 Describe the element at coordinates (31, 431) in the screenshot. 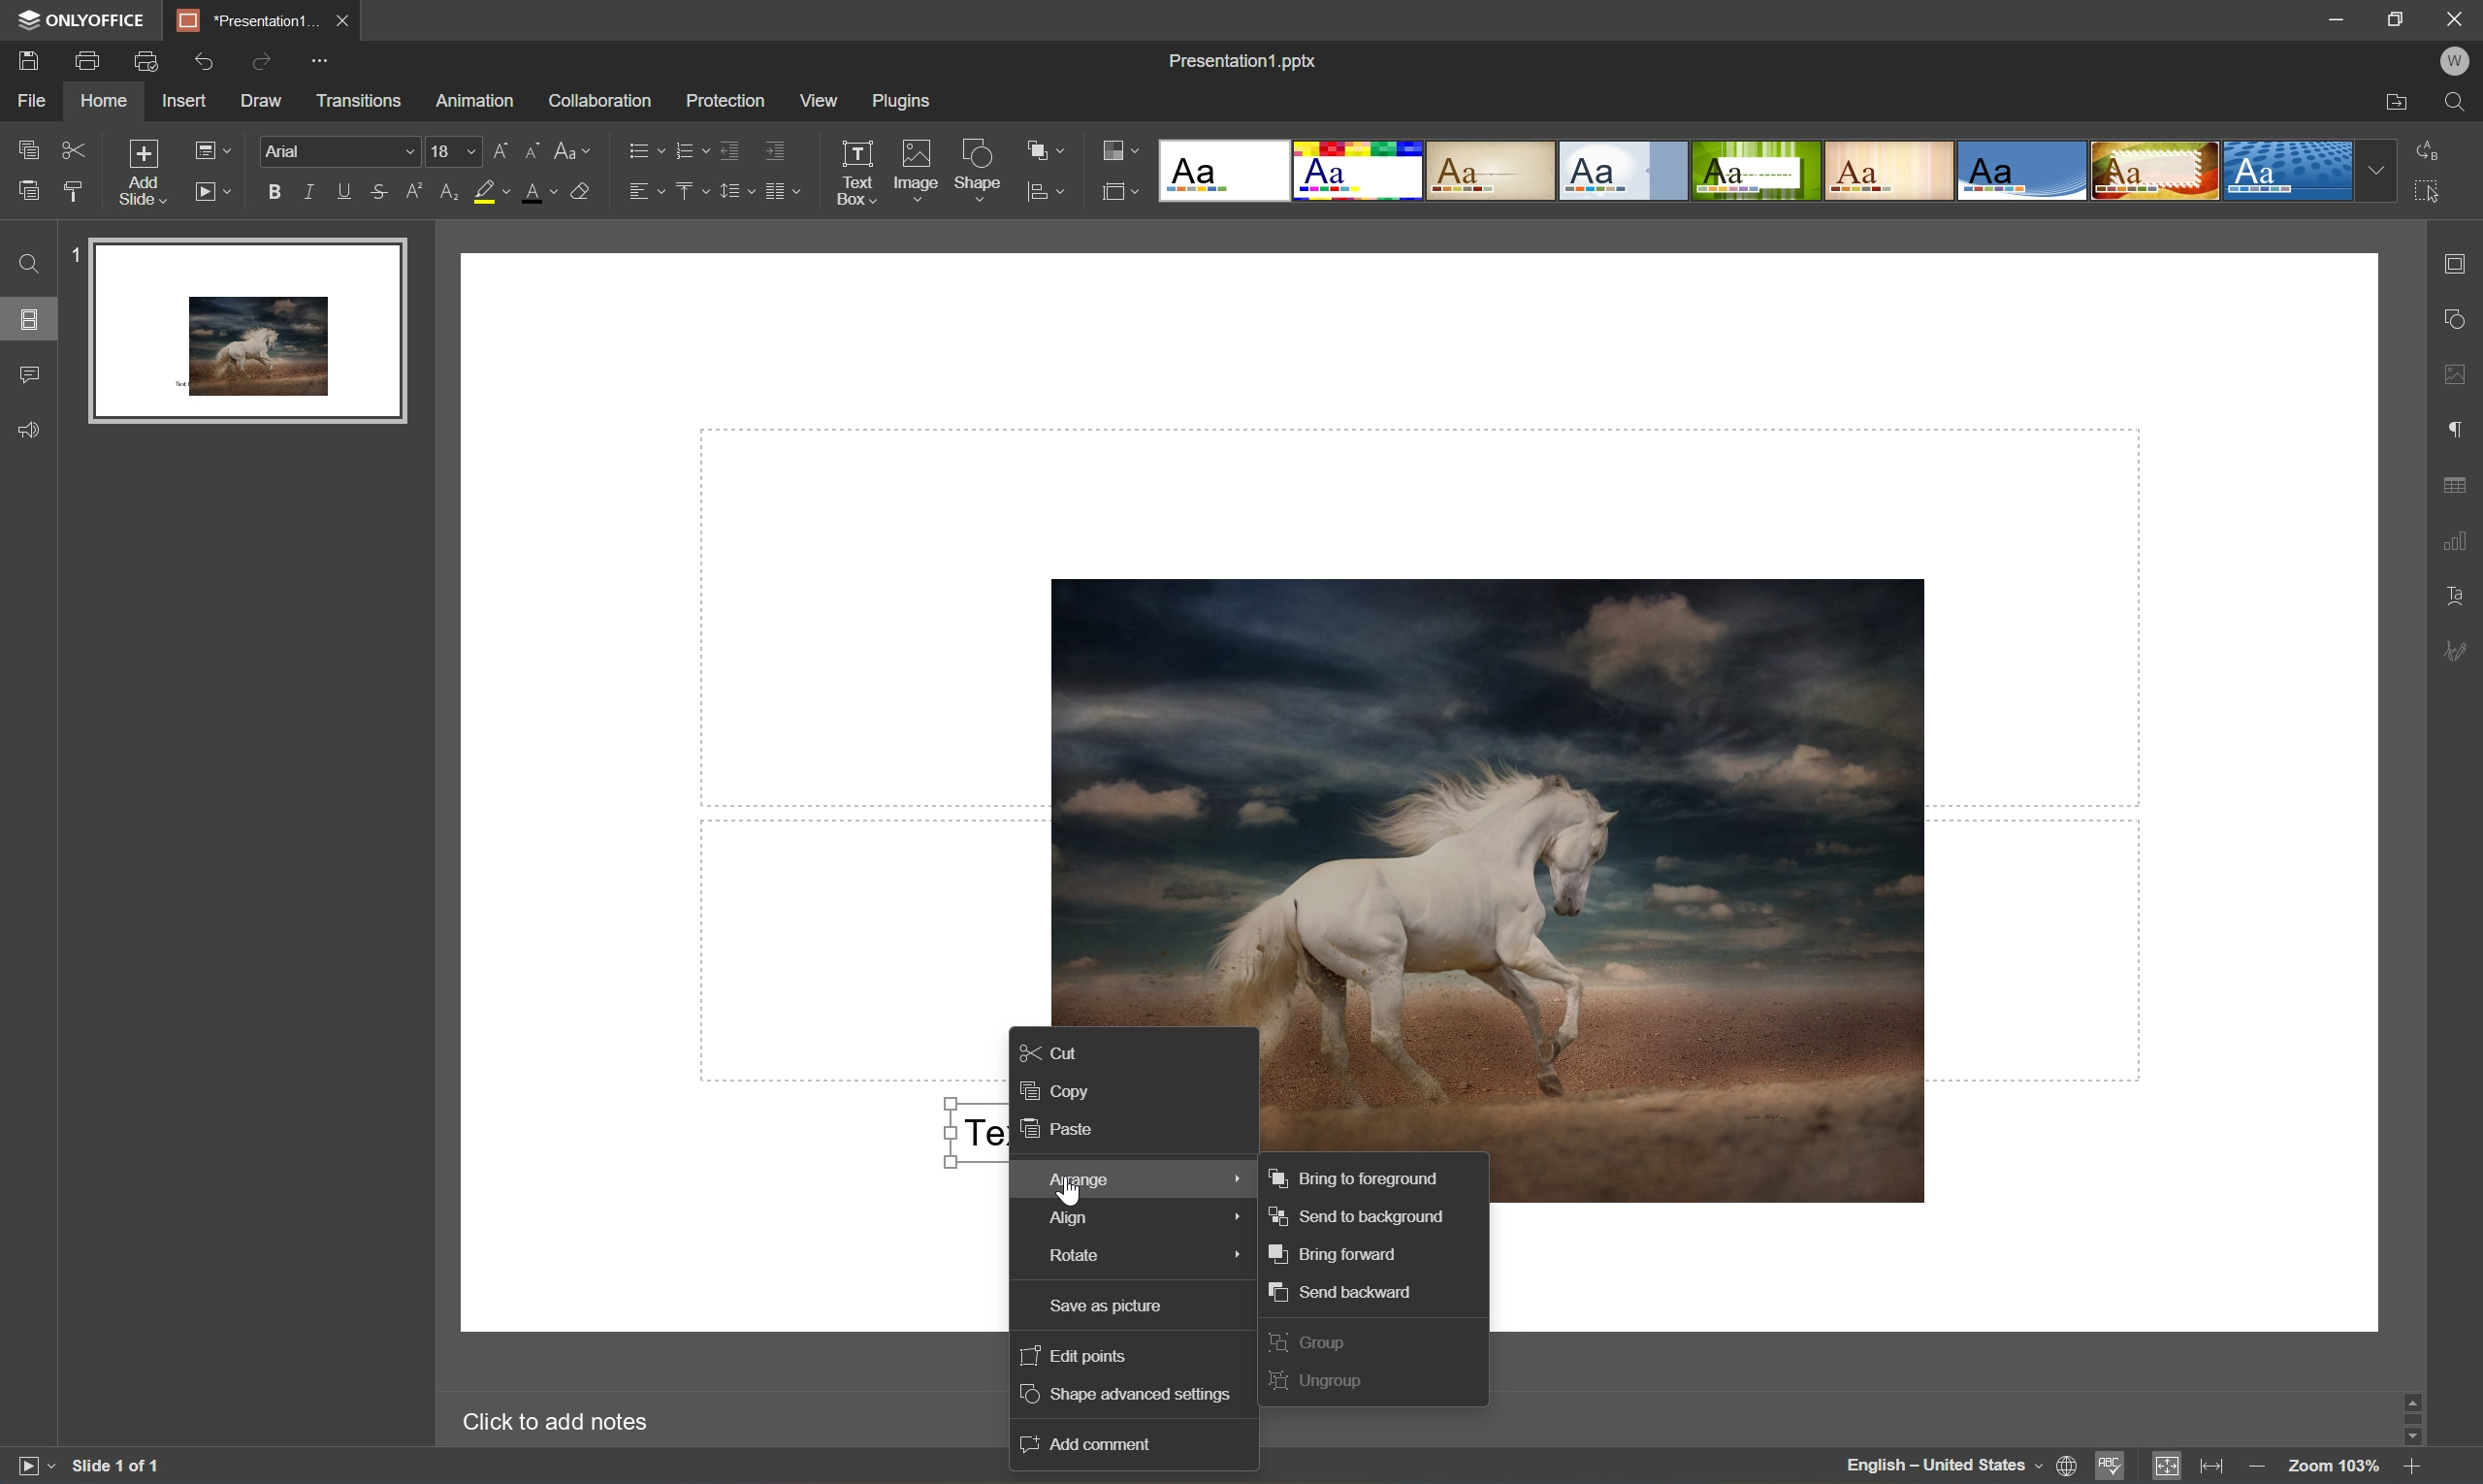

I see `Feedback & Support` at that location.